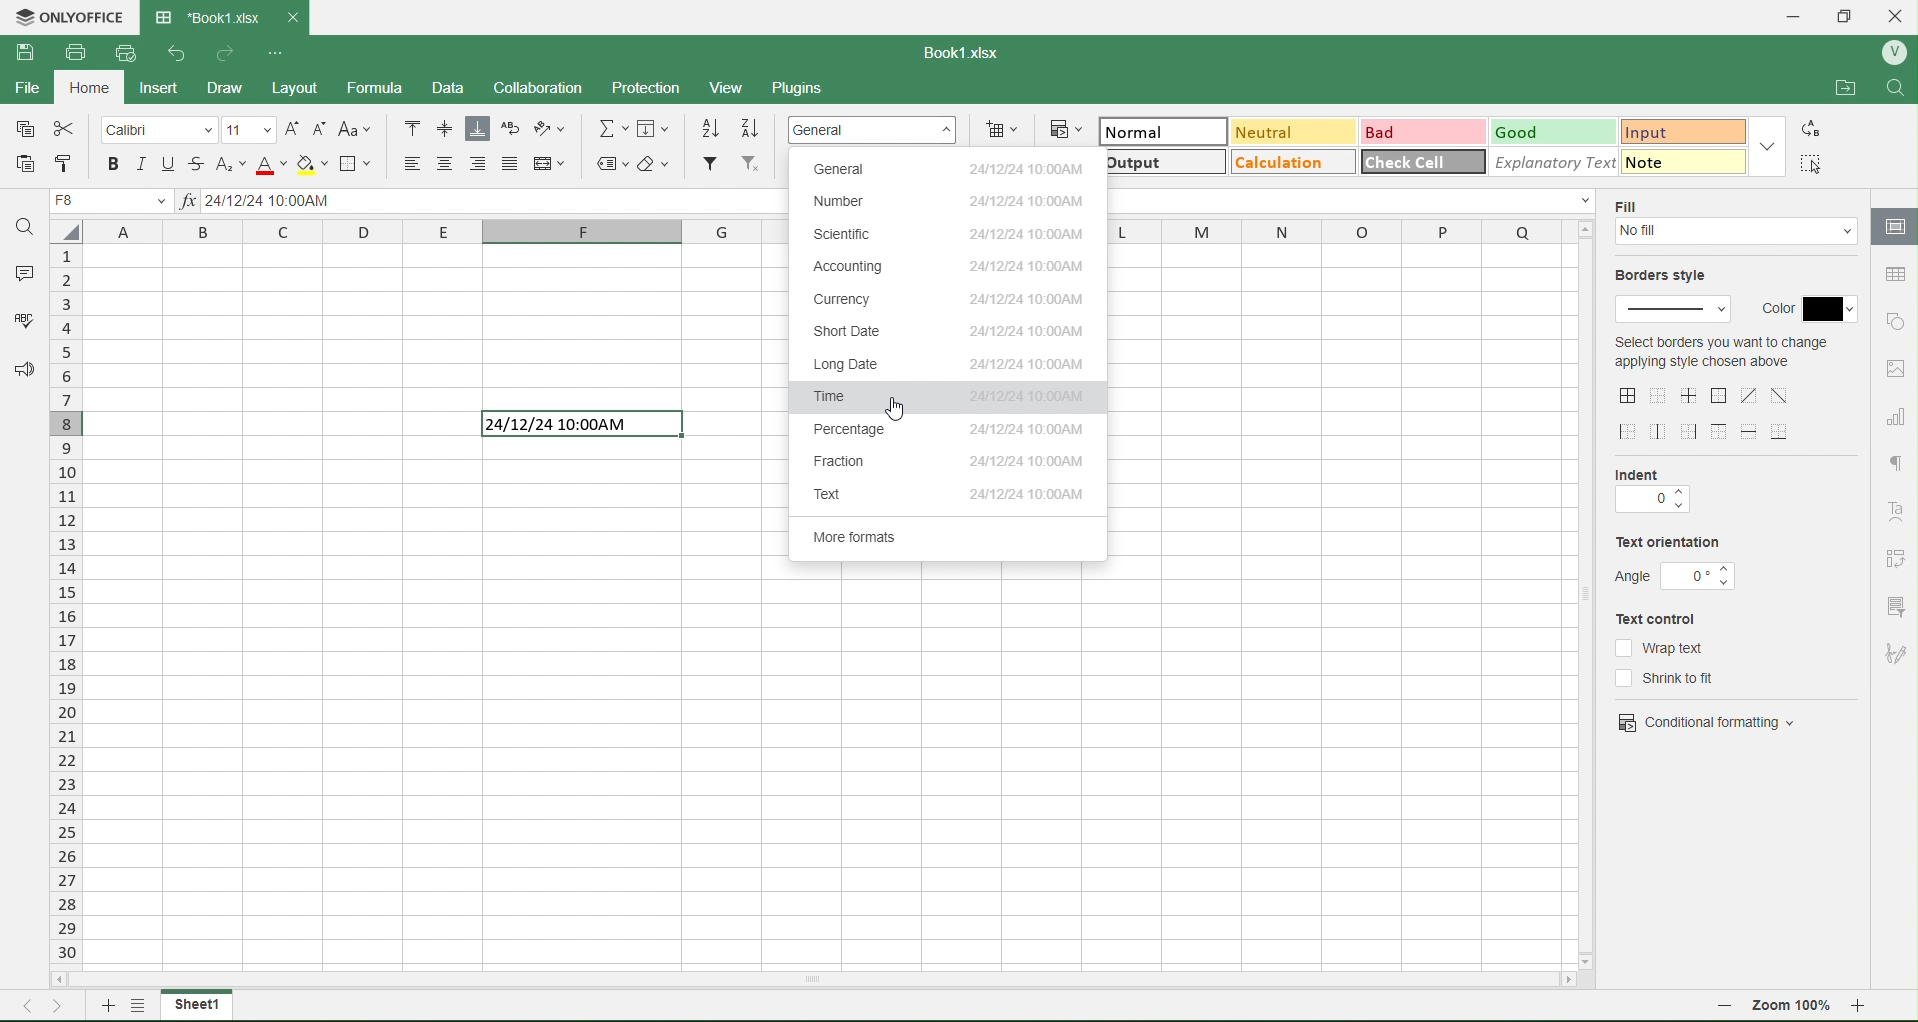 This screenshot has height=1022, width=1918. I want to click on top border, so click(1719, 431).